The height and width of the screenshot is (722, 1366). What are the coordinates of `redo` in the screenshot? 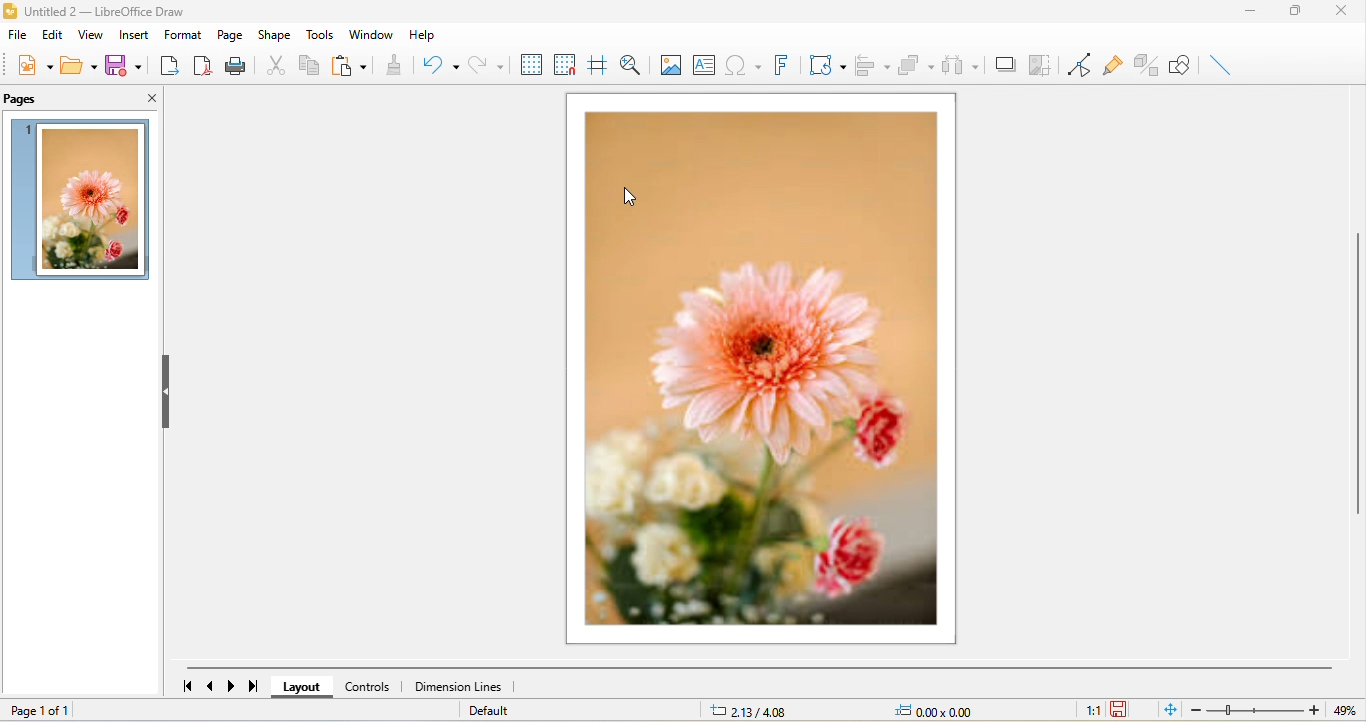 It's located at (490, 61).